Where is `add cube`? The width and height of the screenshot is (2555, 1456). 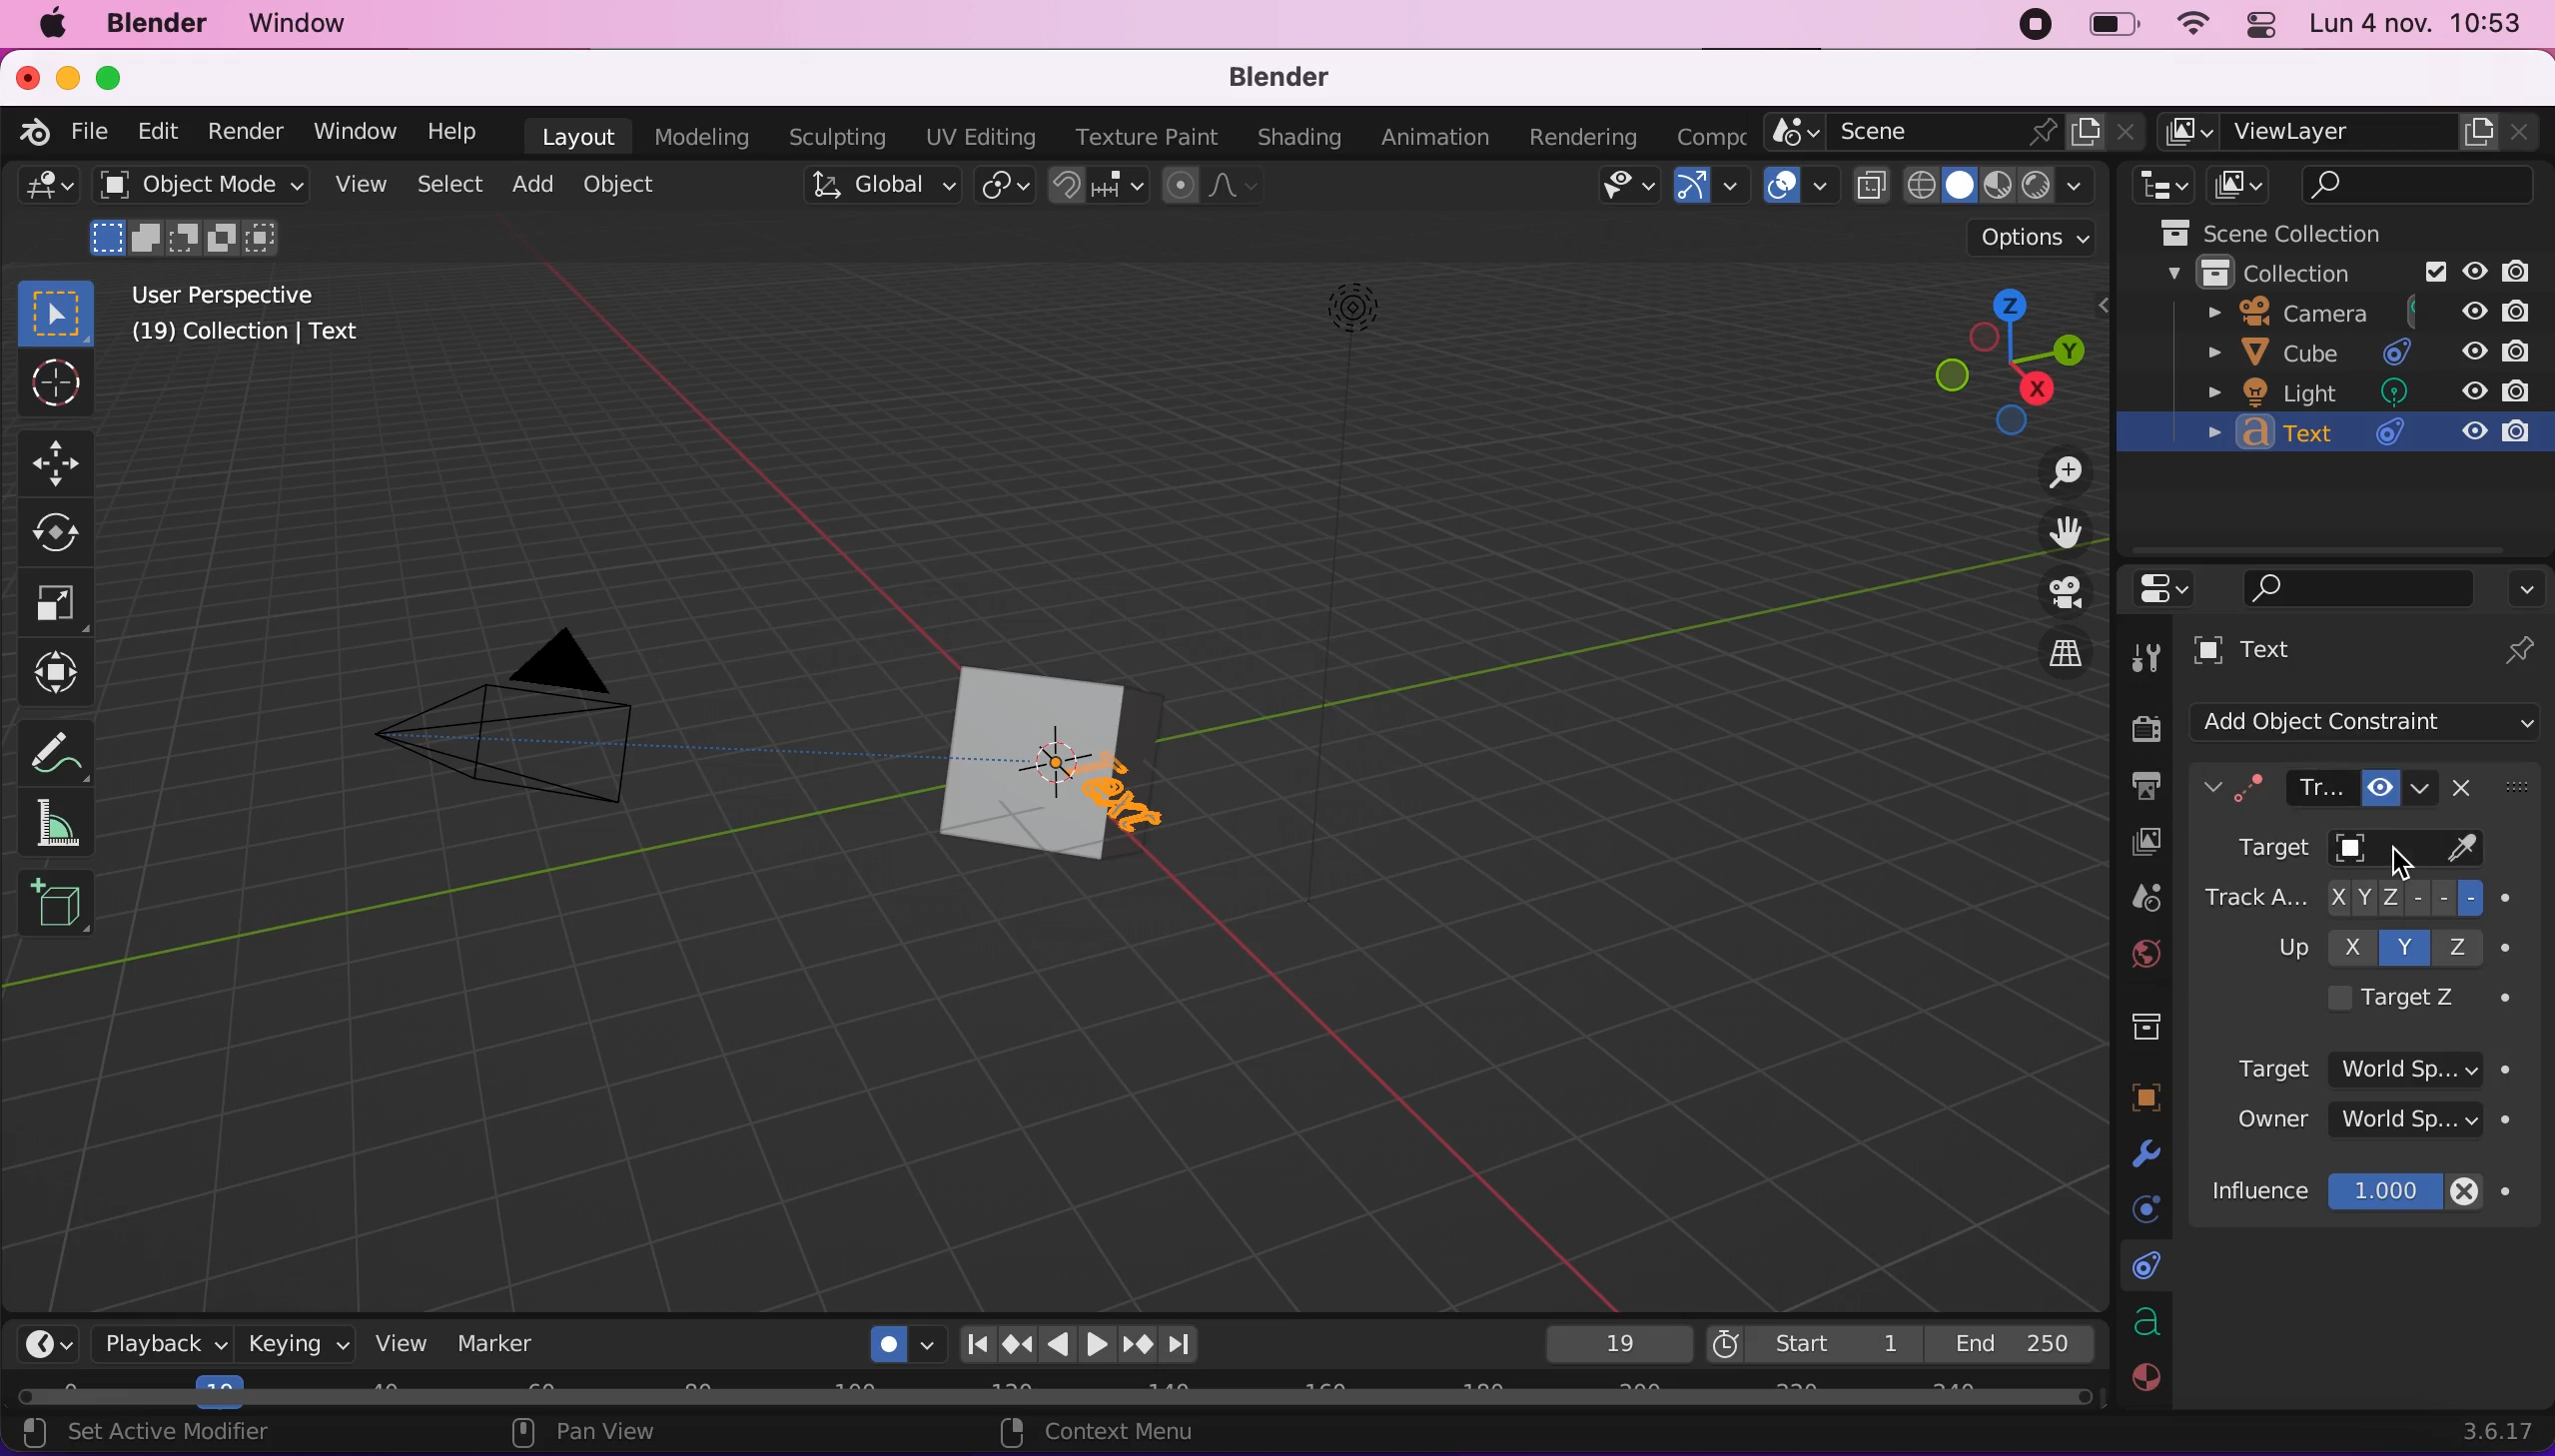
add cube is located at coordinates (58, 914).